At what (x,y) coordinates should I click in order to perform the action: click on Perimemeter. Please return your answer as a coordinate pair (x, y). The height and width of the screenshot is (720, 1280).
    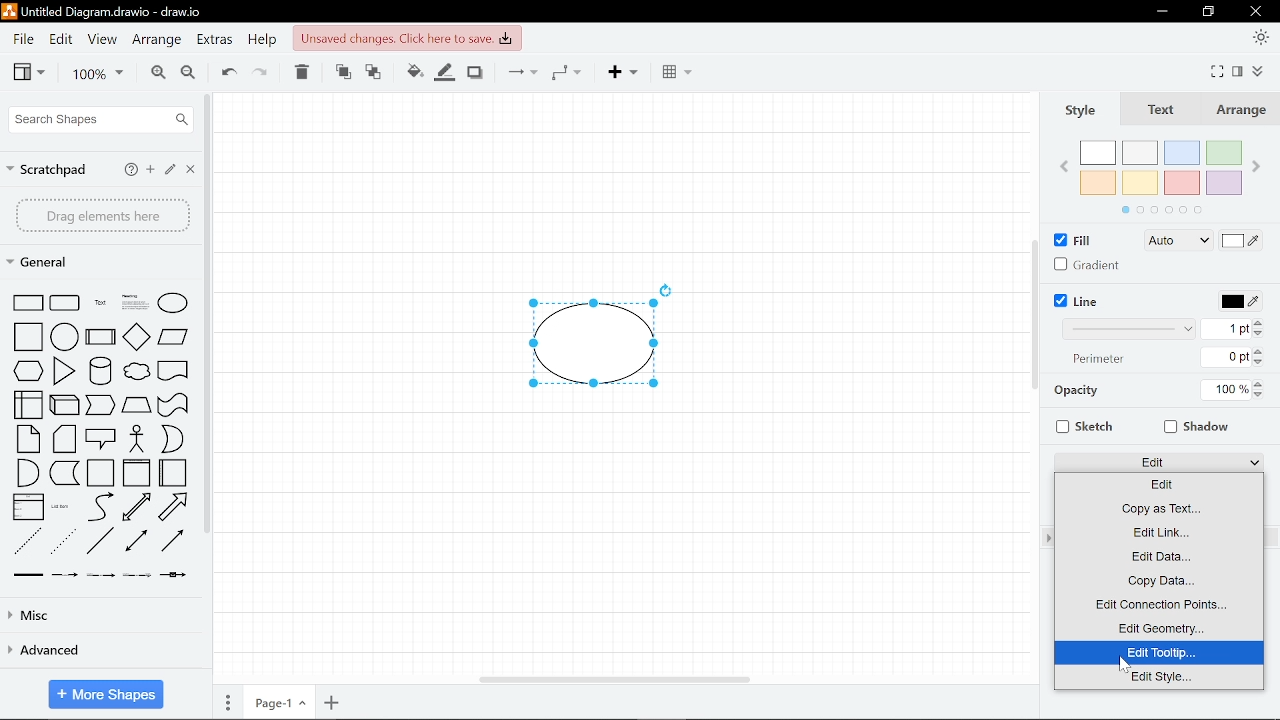
    Looking at the image, I should click on (1103, 362).